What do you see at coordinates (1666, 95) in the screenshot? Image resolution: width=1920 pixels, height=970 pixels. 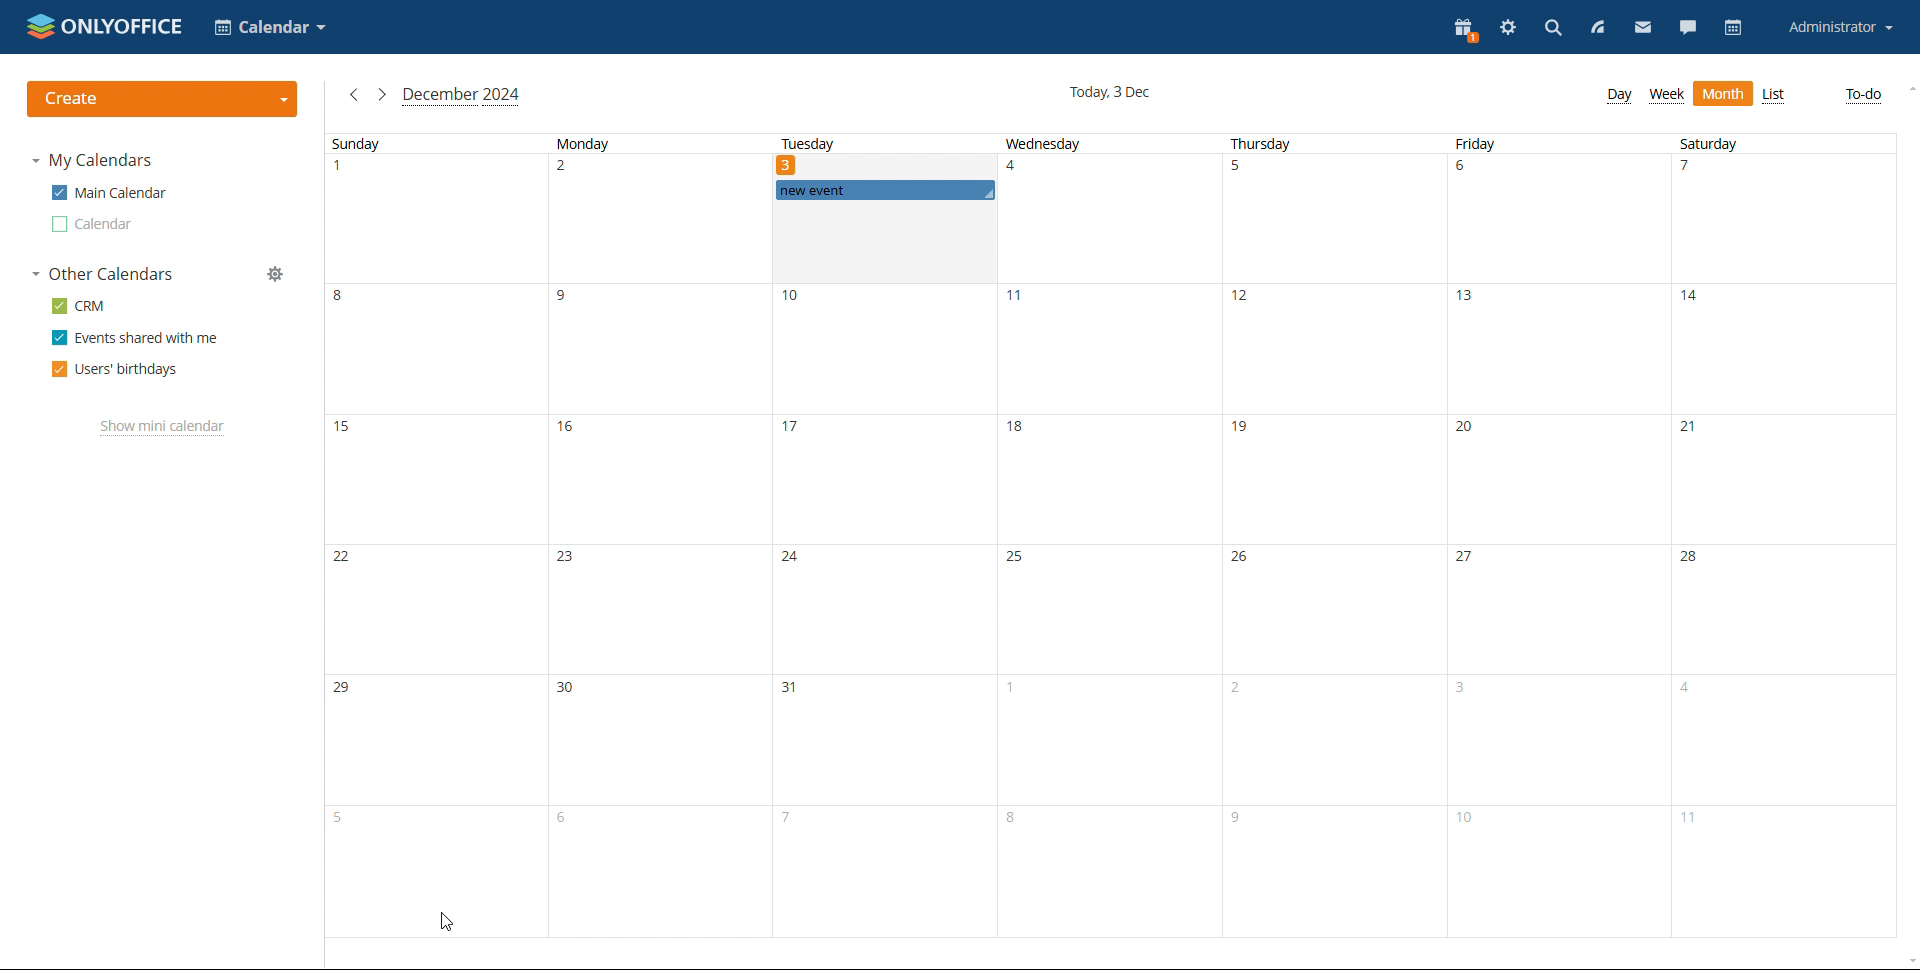 I see `week view` at bounding box center [1666, 95].